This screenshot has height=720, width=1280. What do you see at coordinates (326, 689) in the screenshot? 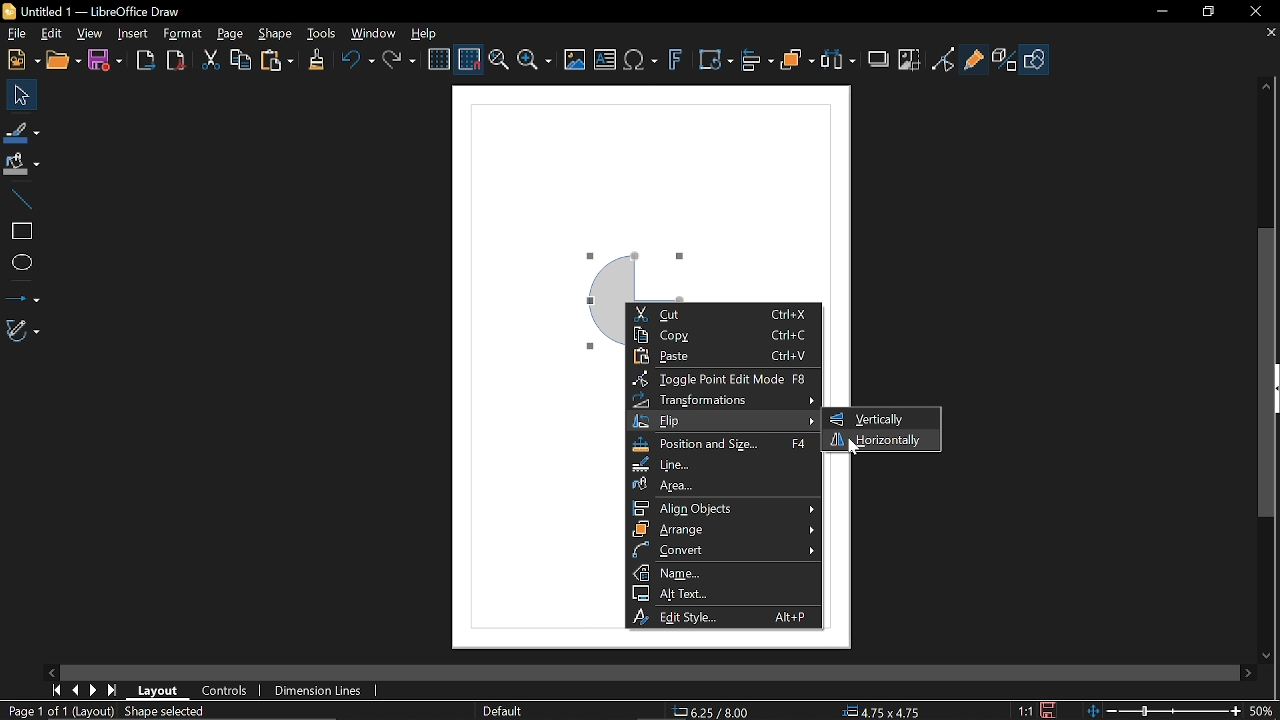
I see `Dimension lines` at bounding box center [326, 689].